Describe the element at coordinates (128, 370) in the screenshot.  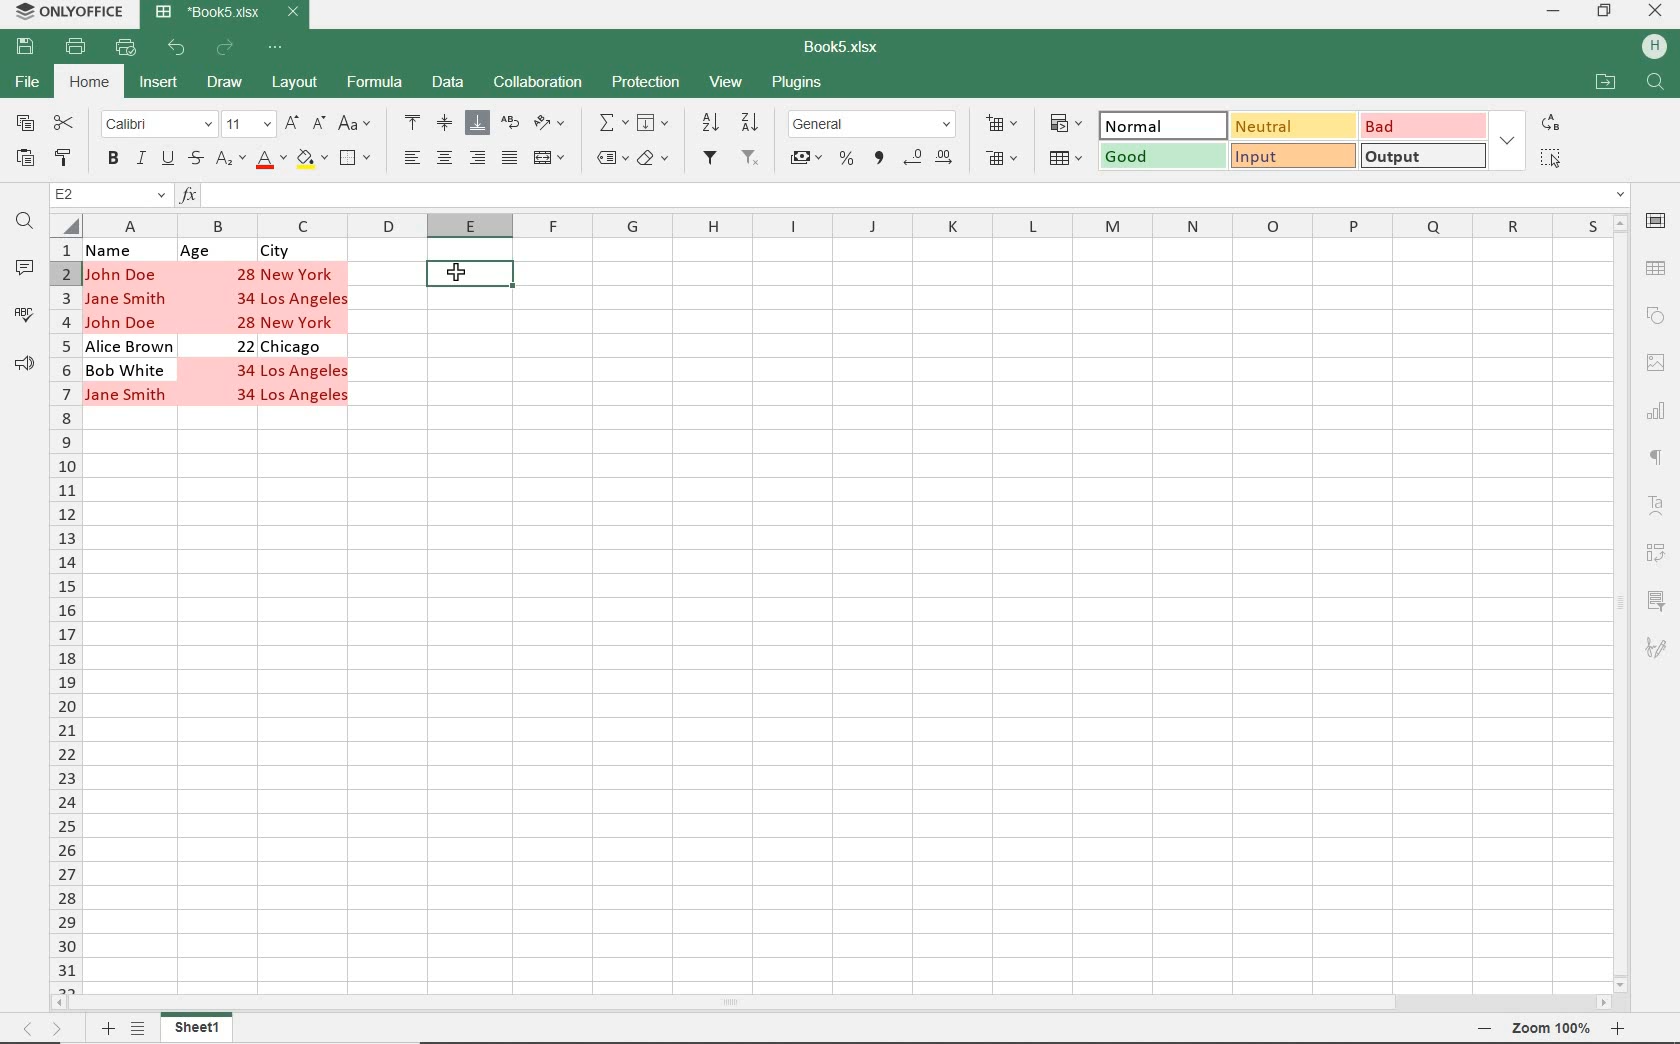
I see `Bob White` at that location.